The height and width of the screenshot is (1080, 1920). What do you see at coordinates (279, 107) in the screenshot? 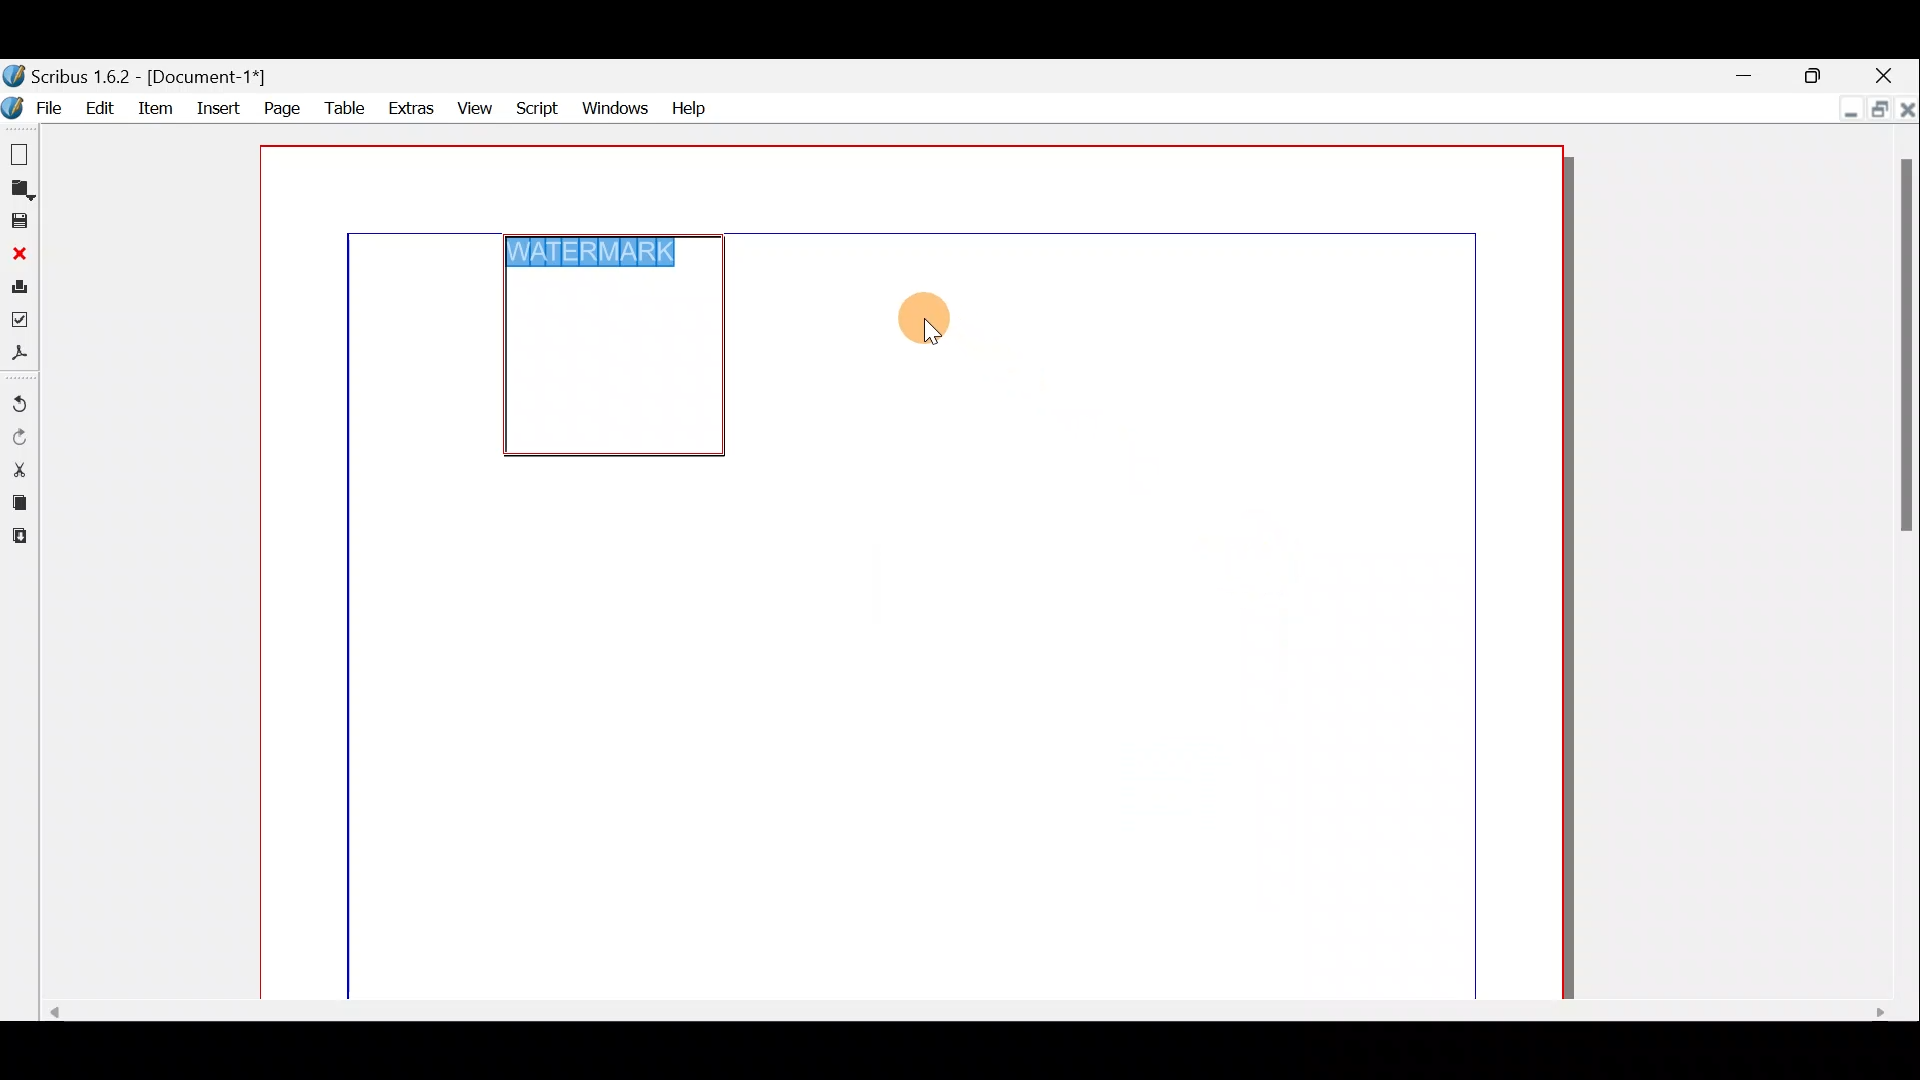
I see `Page` at bounding box center [279, 107].